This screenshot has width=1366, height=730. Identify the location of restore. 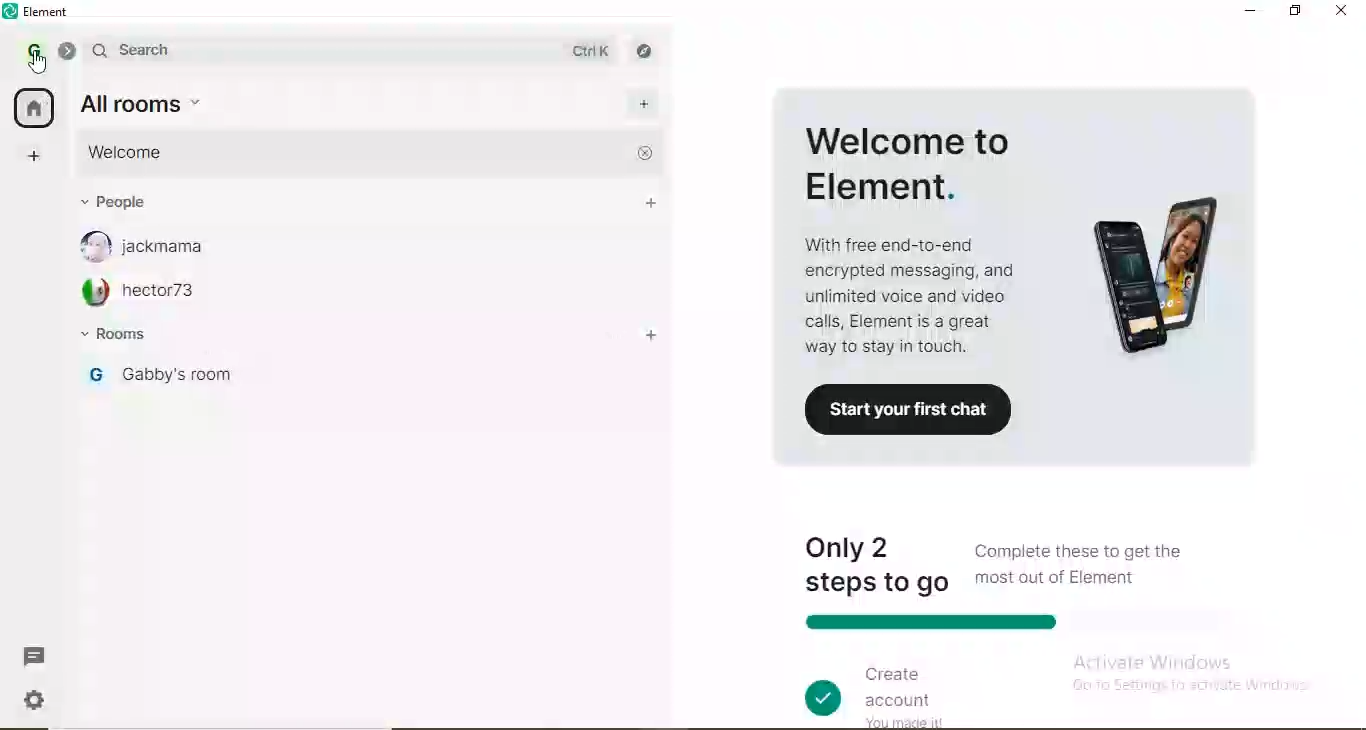
(1296, 12).